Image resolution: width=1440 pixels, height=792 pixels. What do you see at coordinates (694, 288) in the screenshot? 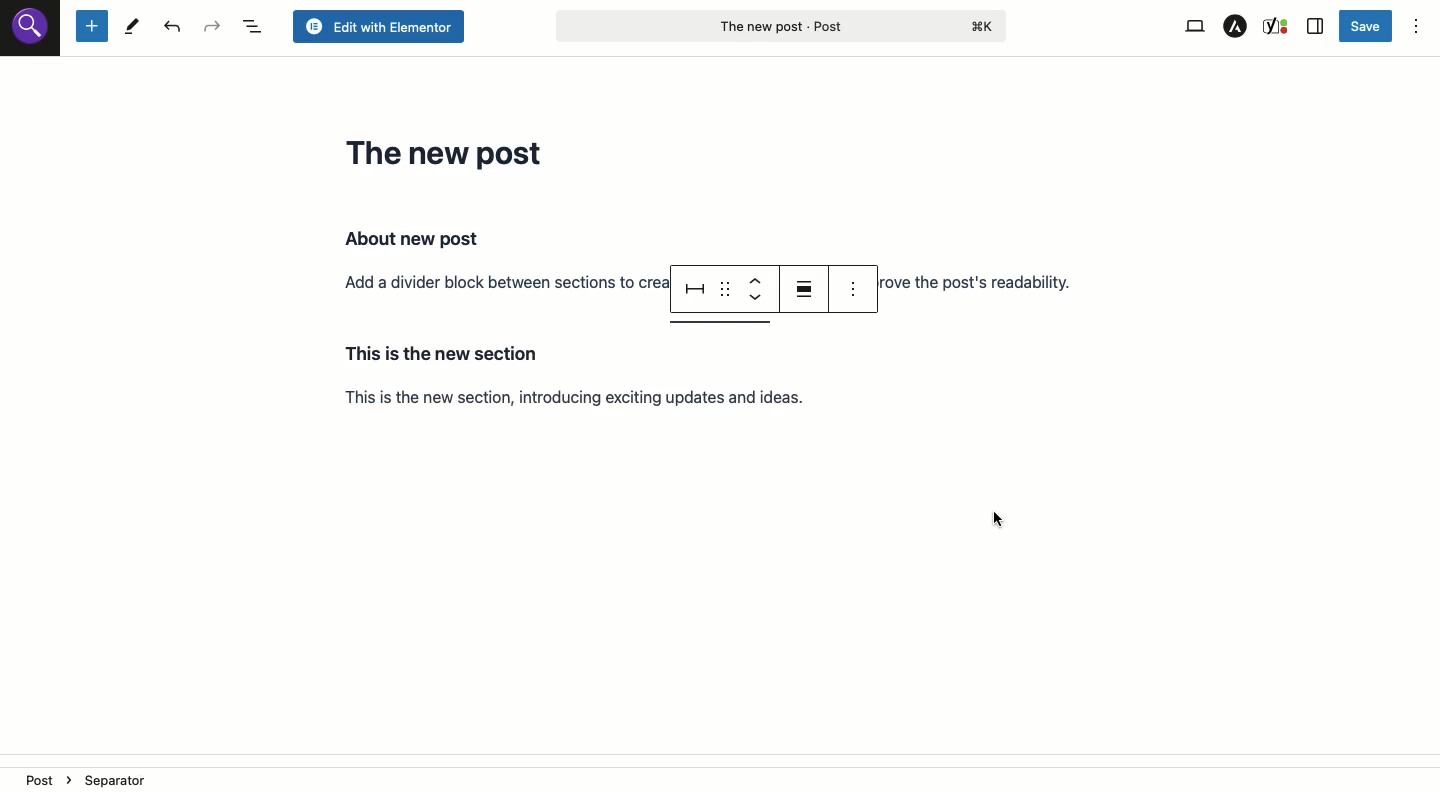
I see `Separator` at bounding box center [694, 288].